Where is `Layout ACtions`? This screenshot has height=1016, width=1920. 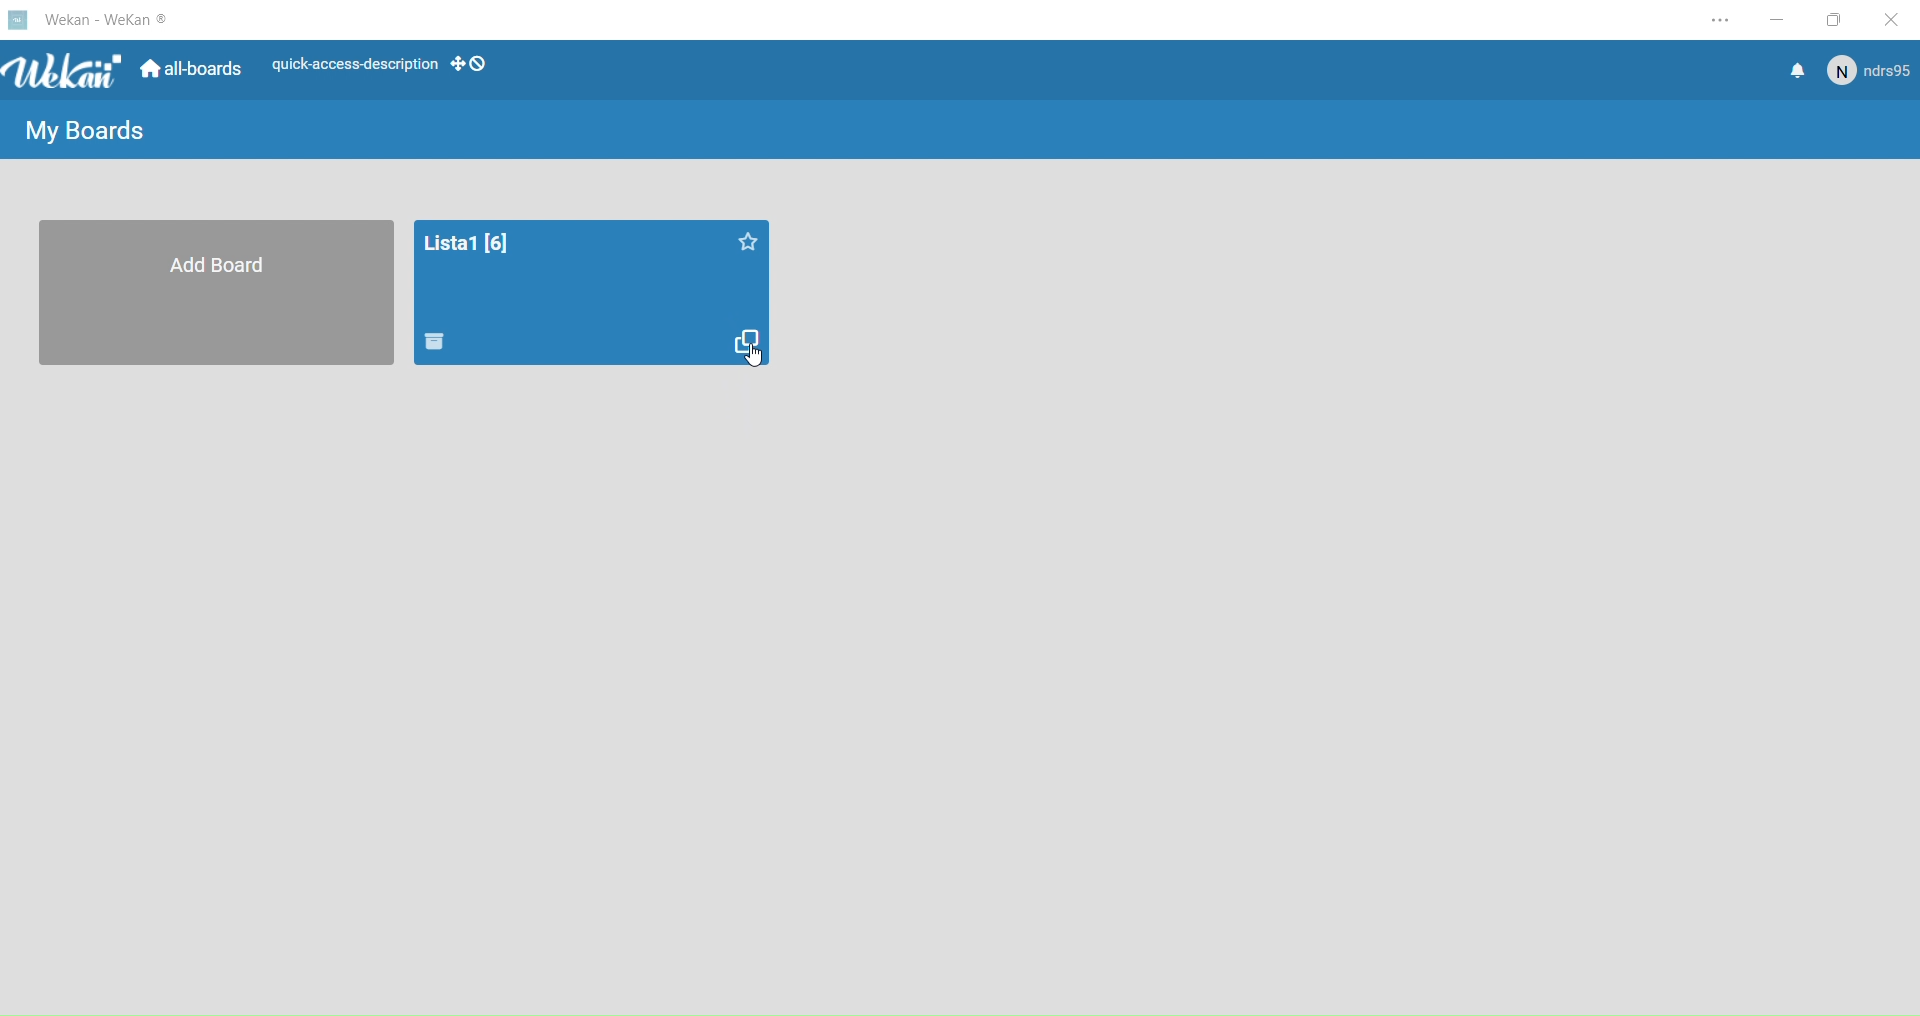 Layout ACtions is located at coordinates (386, 66).